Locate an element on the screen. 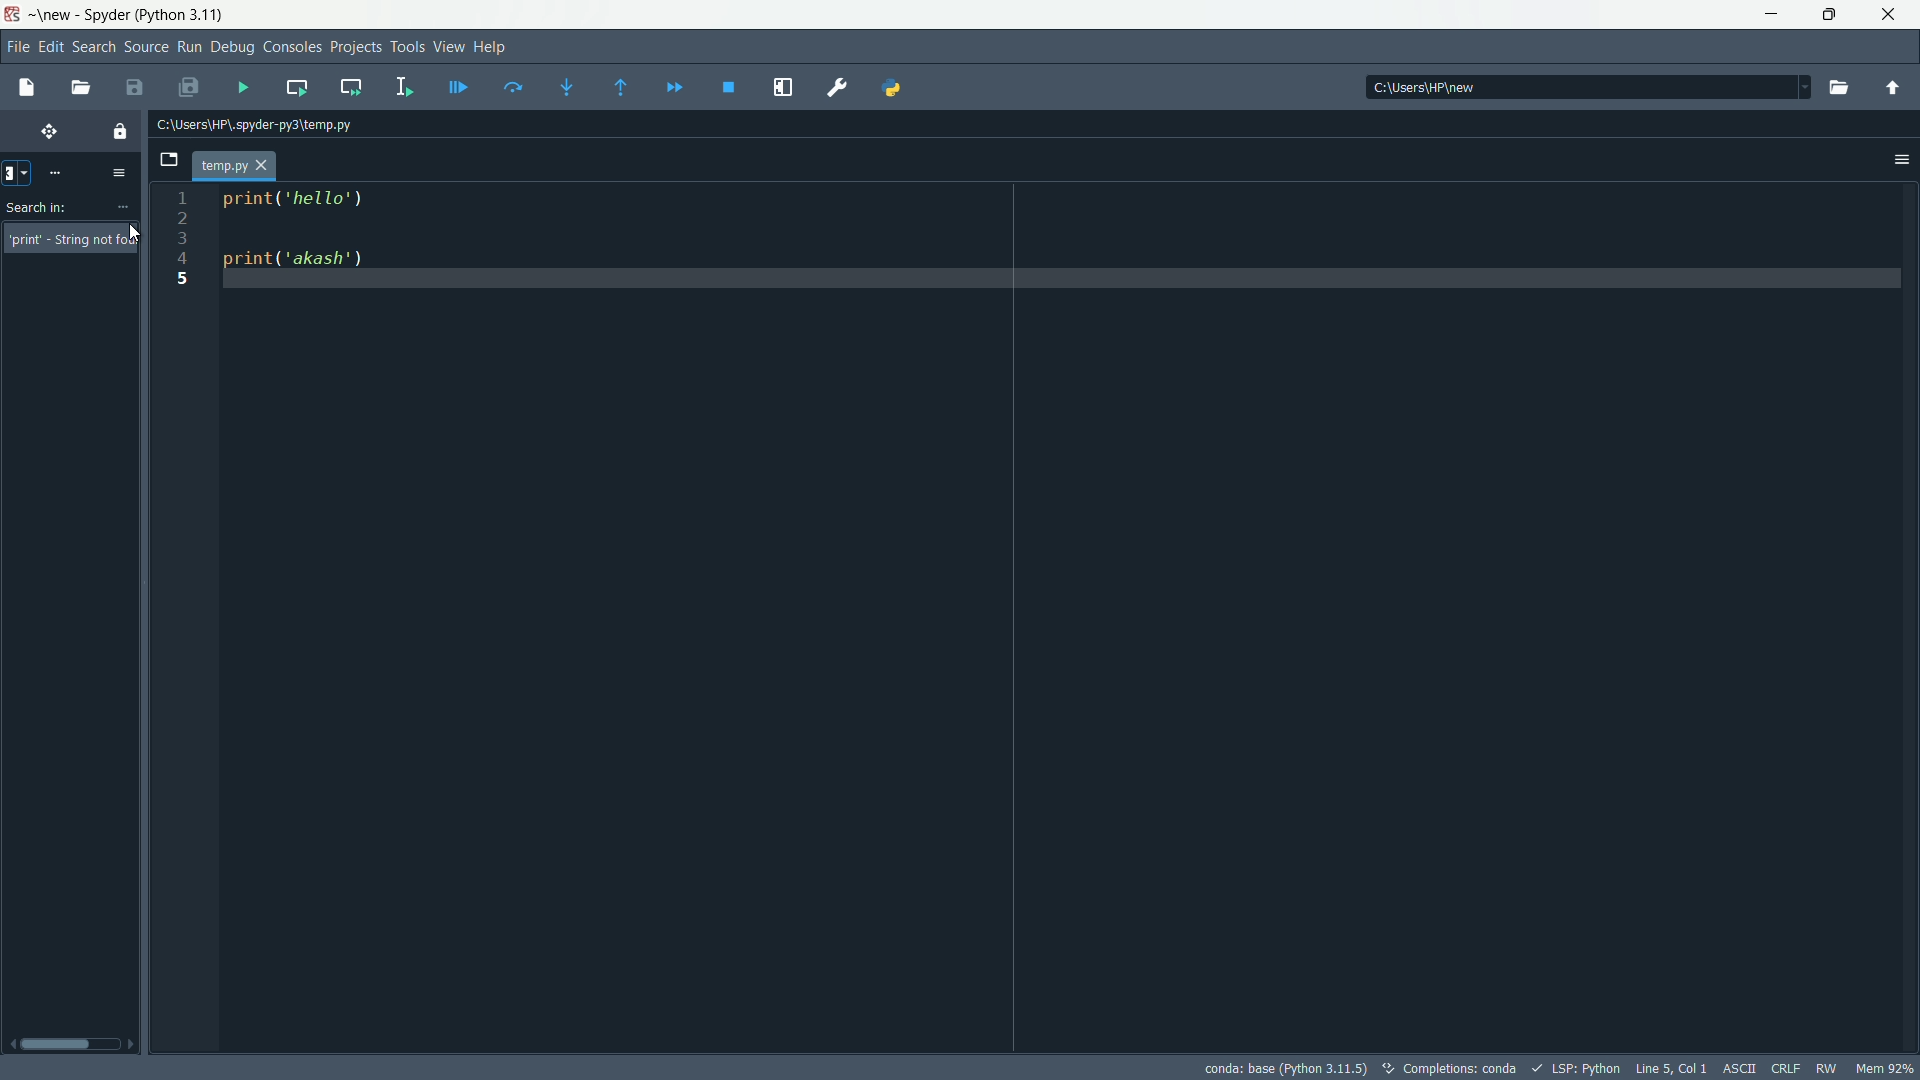 Image resolution: width=1920 pixels, height=1080 pixels. more is located at coordinates (57, 172).